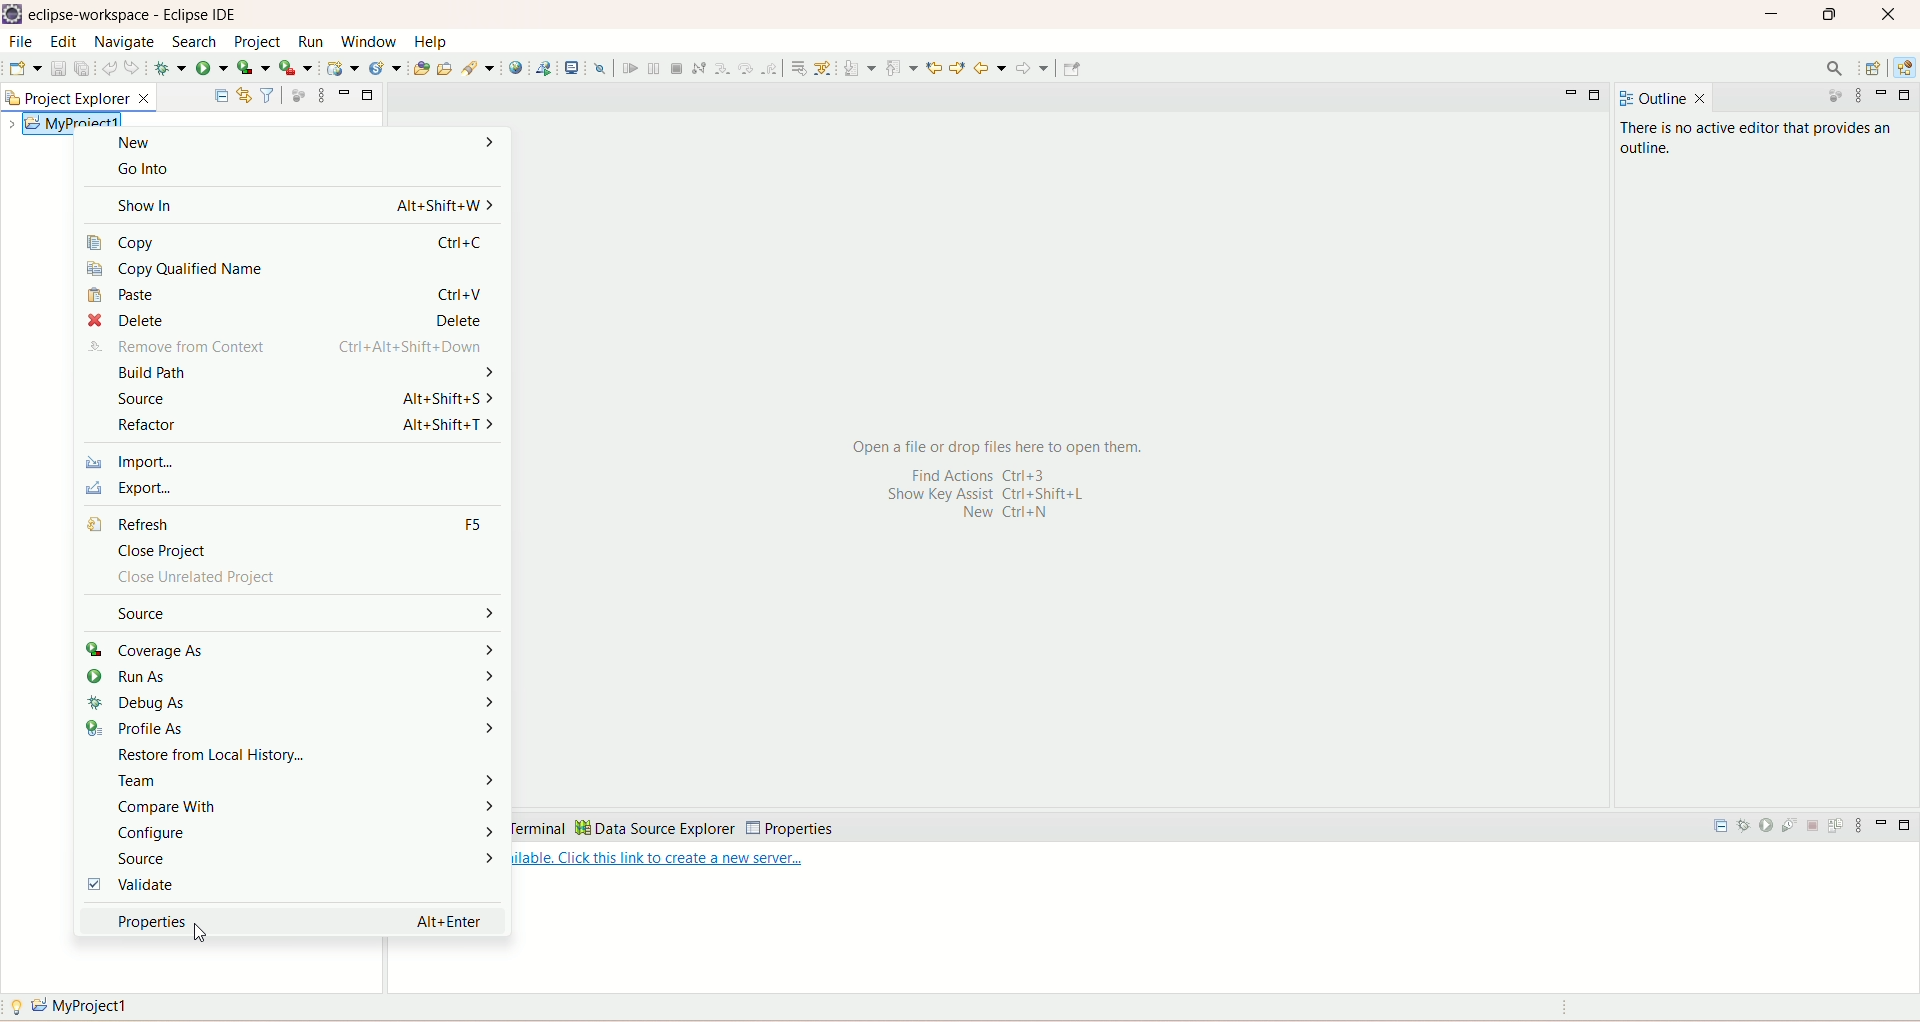 The width and height of the screenshot is (1920, 1022). Describe the element at coordinates (1596, 94) in the screenshot. I see `maximize` at that location.